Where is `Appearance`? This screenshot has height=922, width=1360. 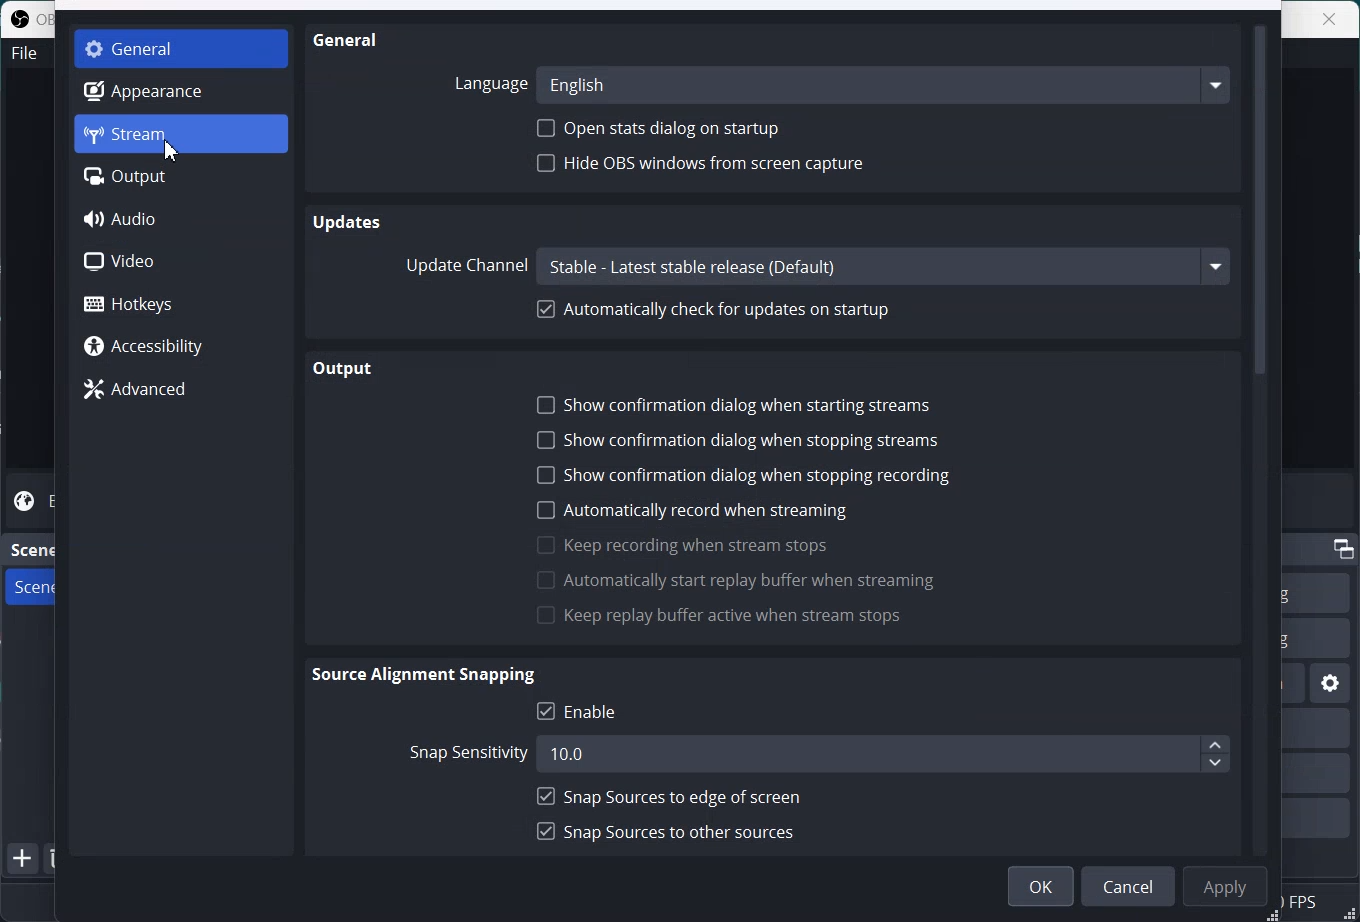
Appearance is located at coordinates (180, 90).